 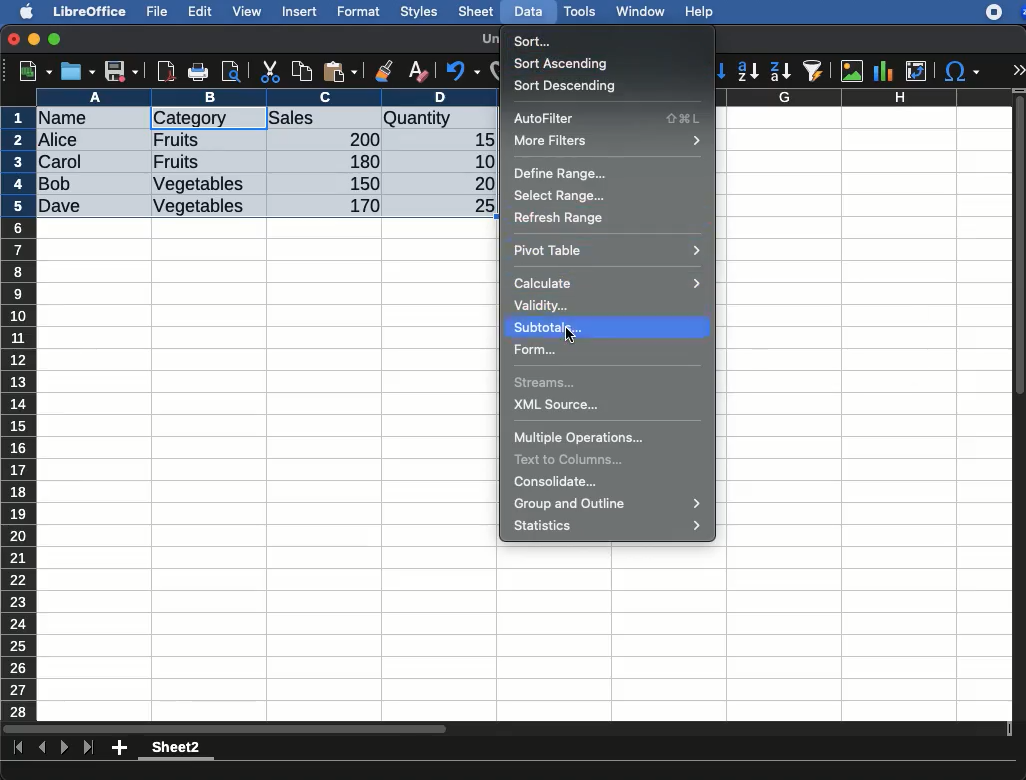 What do you see at coordinates (611, 505) in the screenshot?
I see `group and outline` at bounding box center [611, 505].